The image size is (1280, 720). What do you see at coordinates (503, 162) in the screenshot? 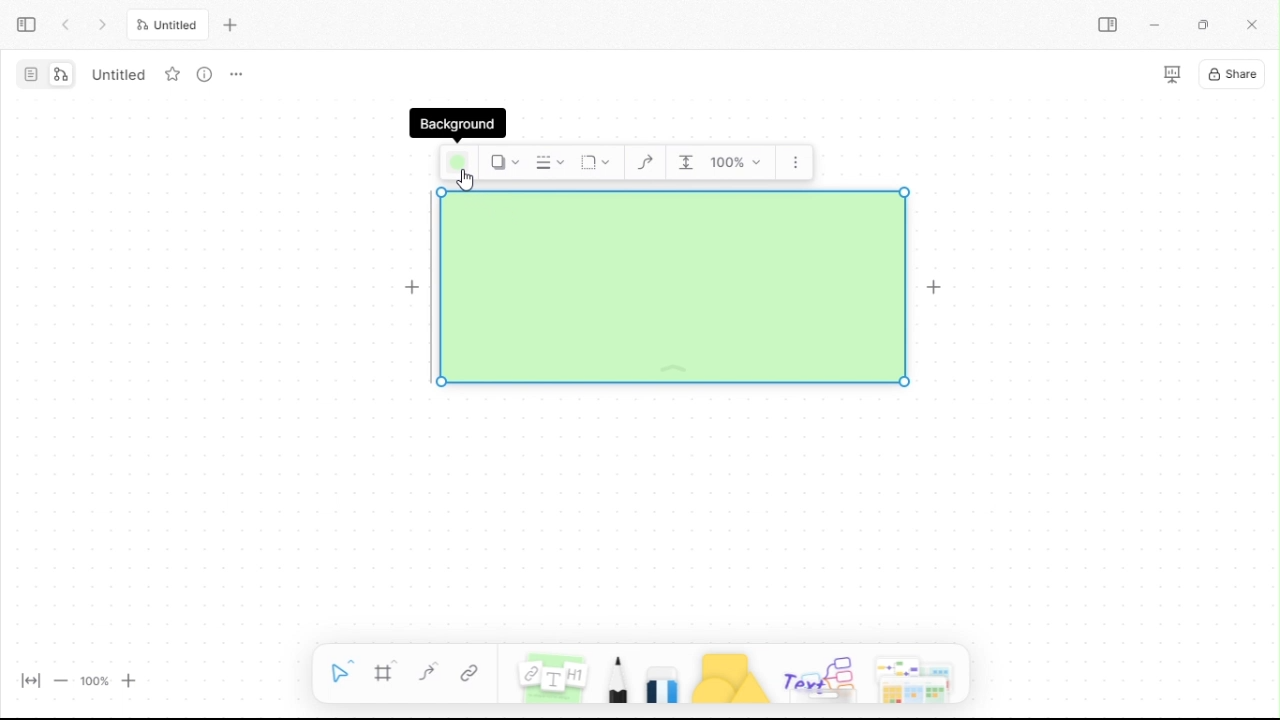
I see `Shadow Style` at bounding box center [503, 162].